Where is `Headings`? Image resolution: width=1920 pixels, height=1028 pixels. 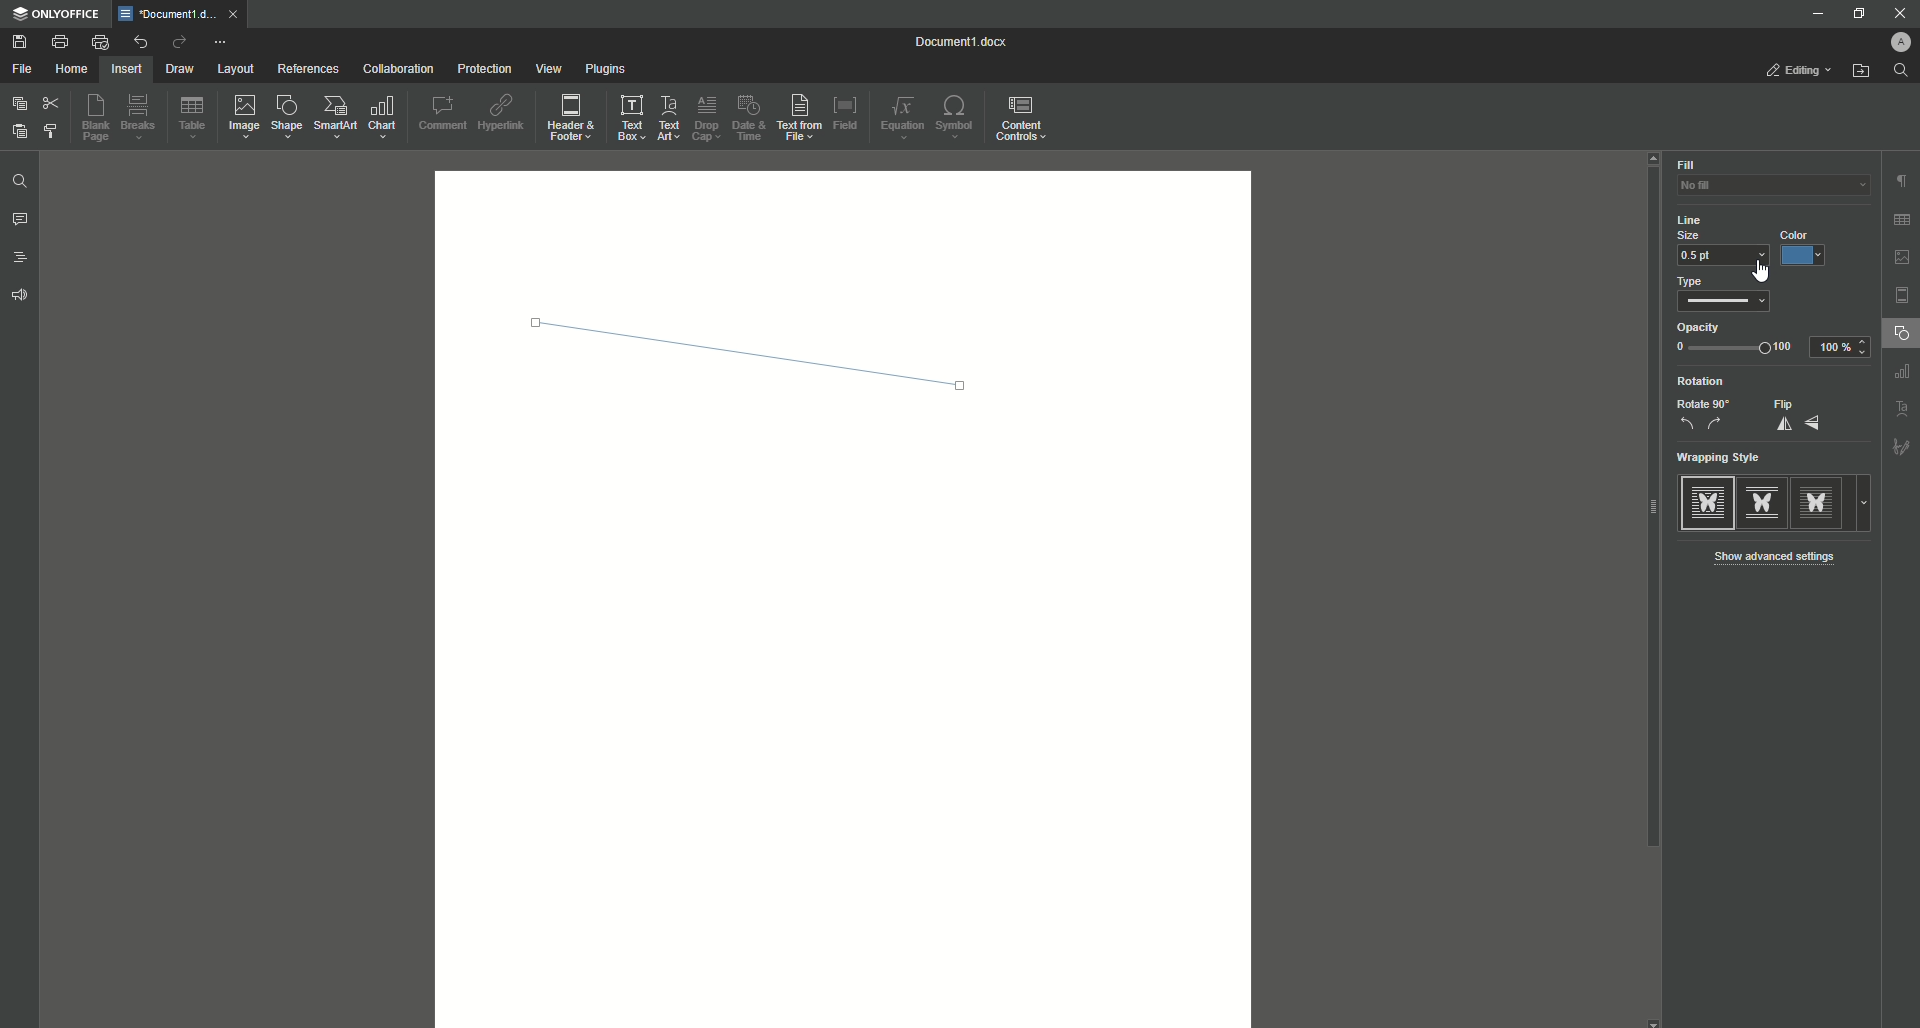
Headings is located at coordinates (22, 260).